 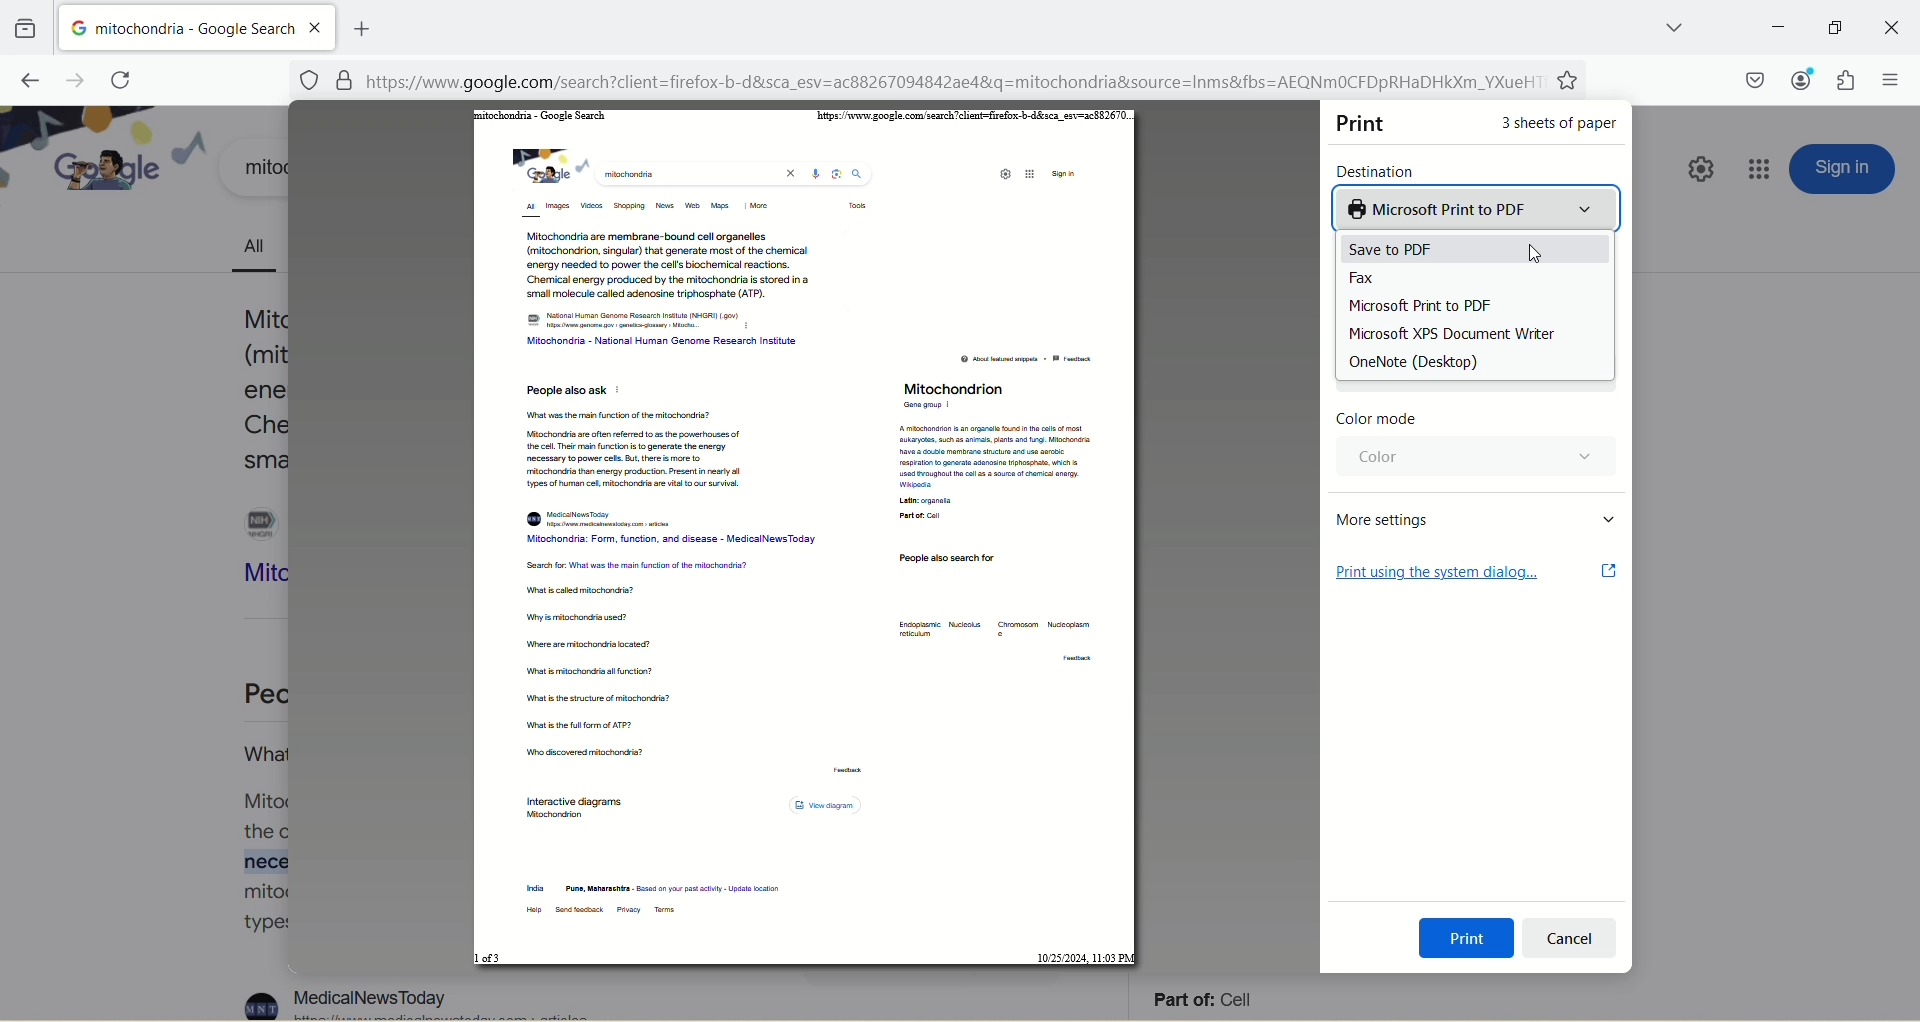 I want to click on color mode, so click(x=1376, y=420).